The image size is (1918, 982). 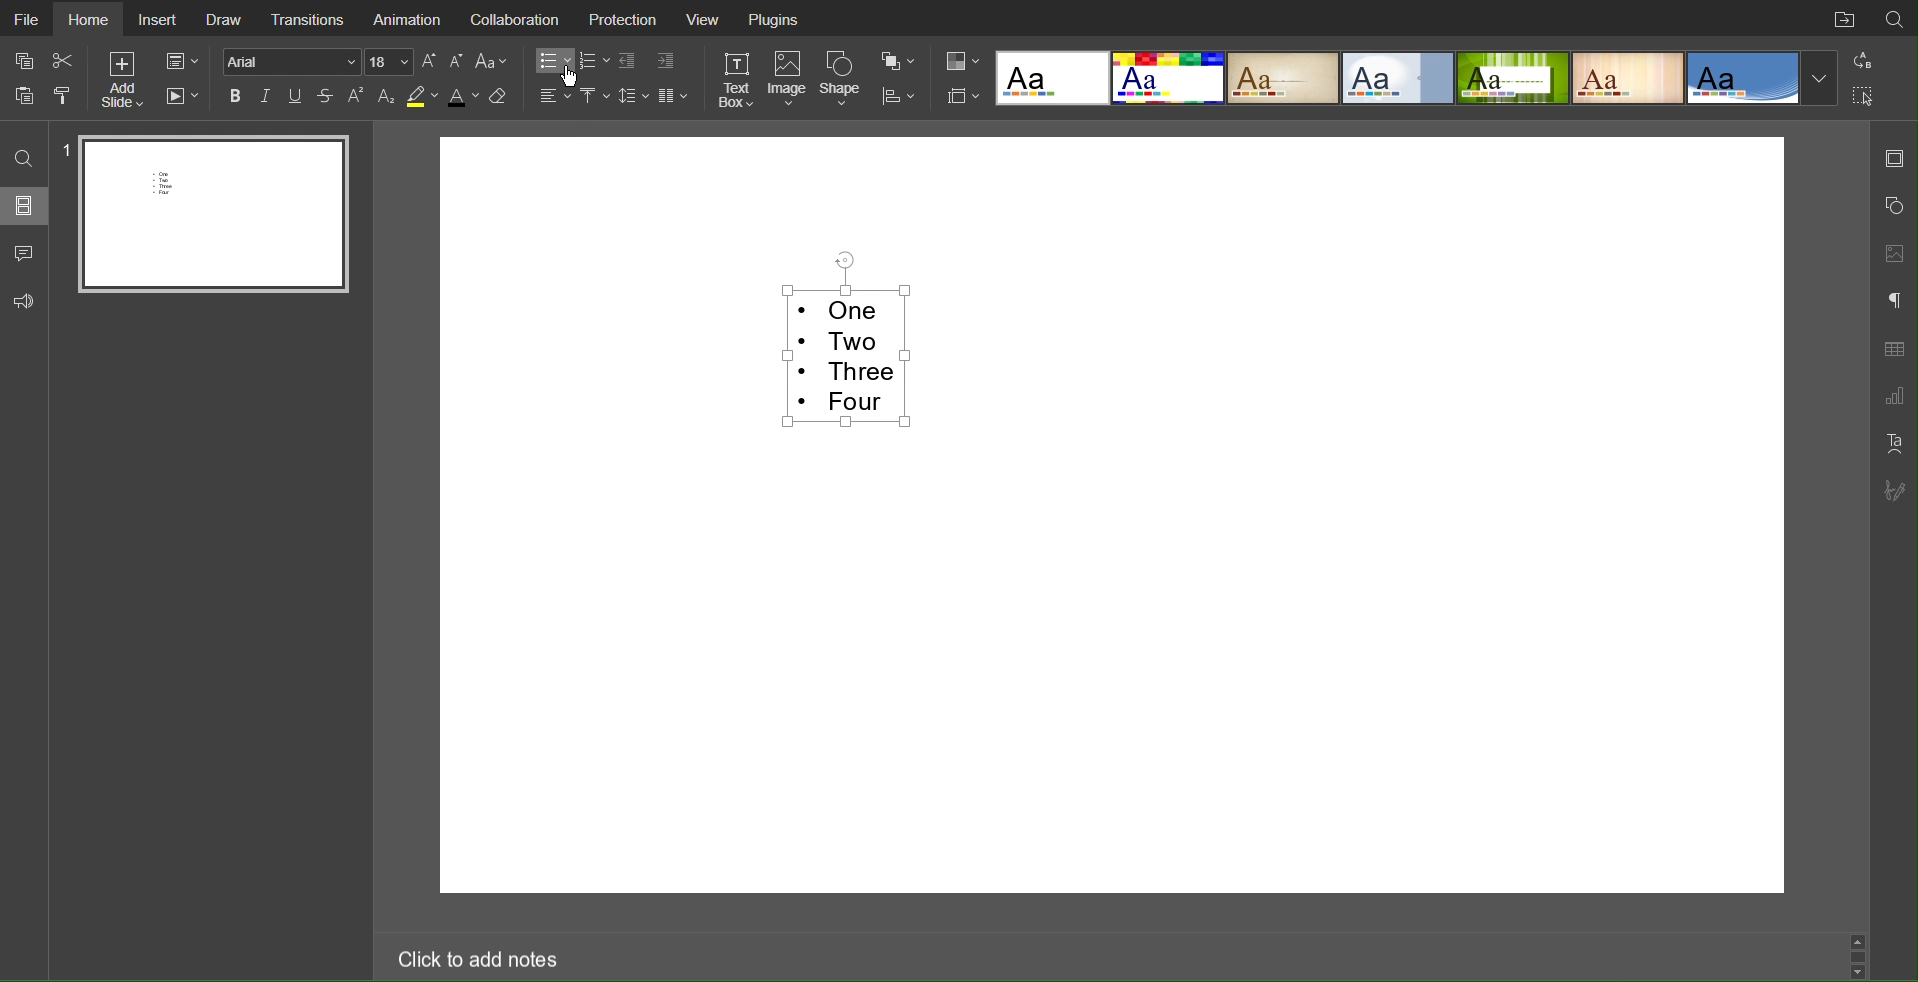 I want to click on Shape Settings, so click(x=1892, y=205).